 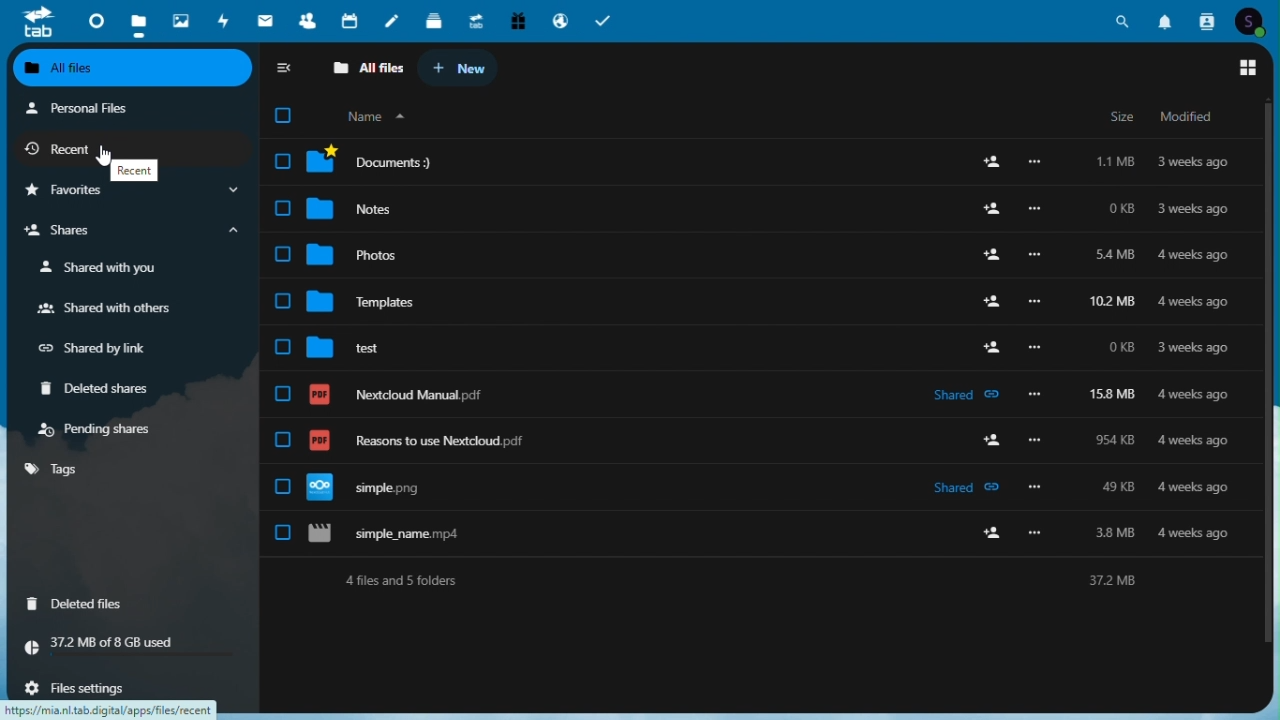 I want to click on Text, so click(x=135, y=170).